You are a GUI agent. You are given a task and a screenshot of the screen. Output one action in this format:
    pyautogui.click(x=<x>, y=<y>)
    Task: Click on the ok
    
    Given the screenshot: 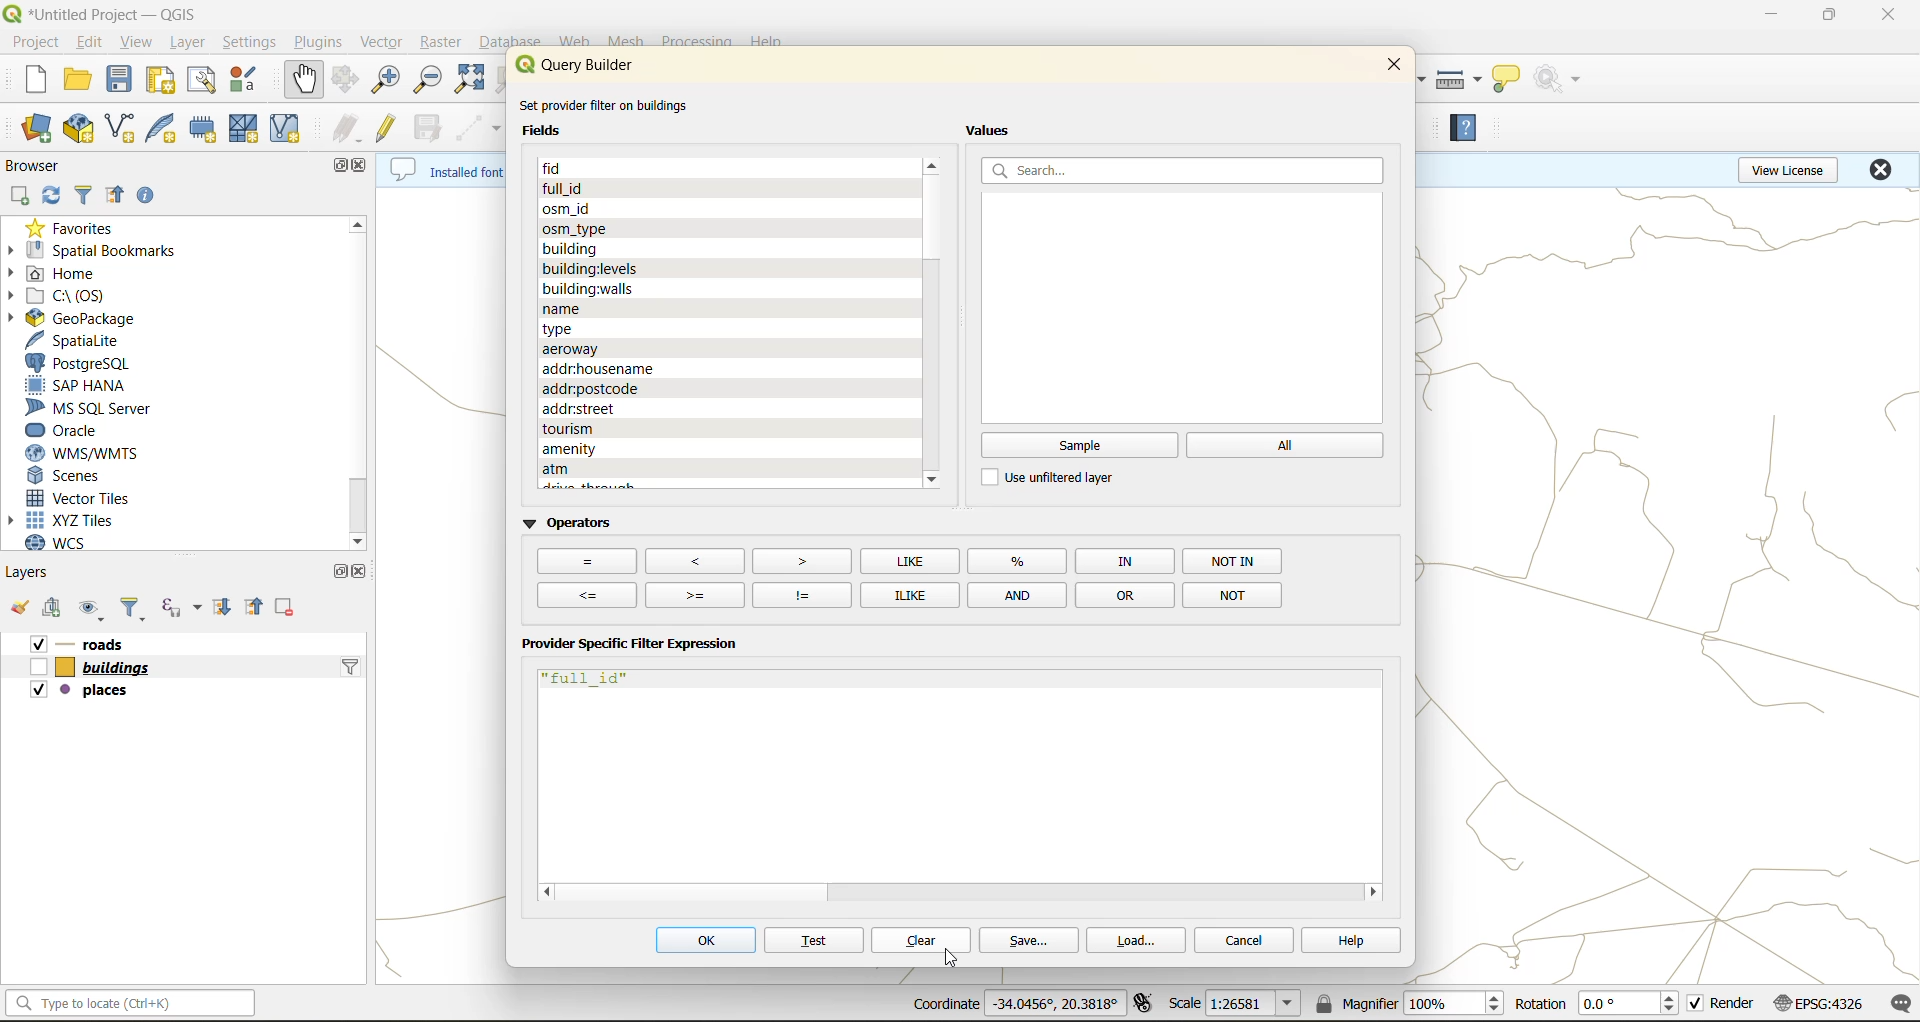 What is the action you would take?
    pyautogui.click(x=703, y=943)
    